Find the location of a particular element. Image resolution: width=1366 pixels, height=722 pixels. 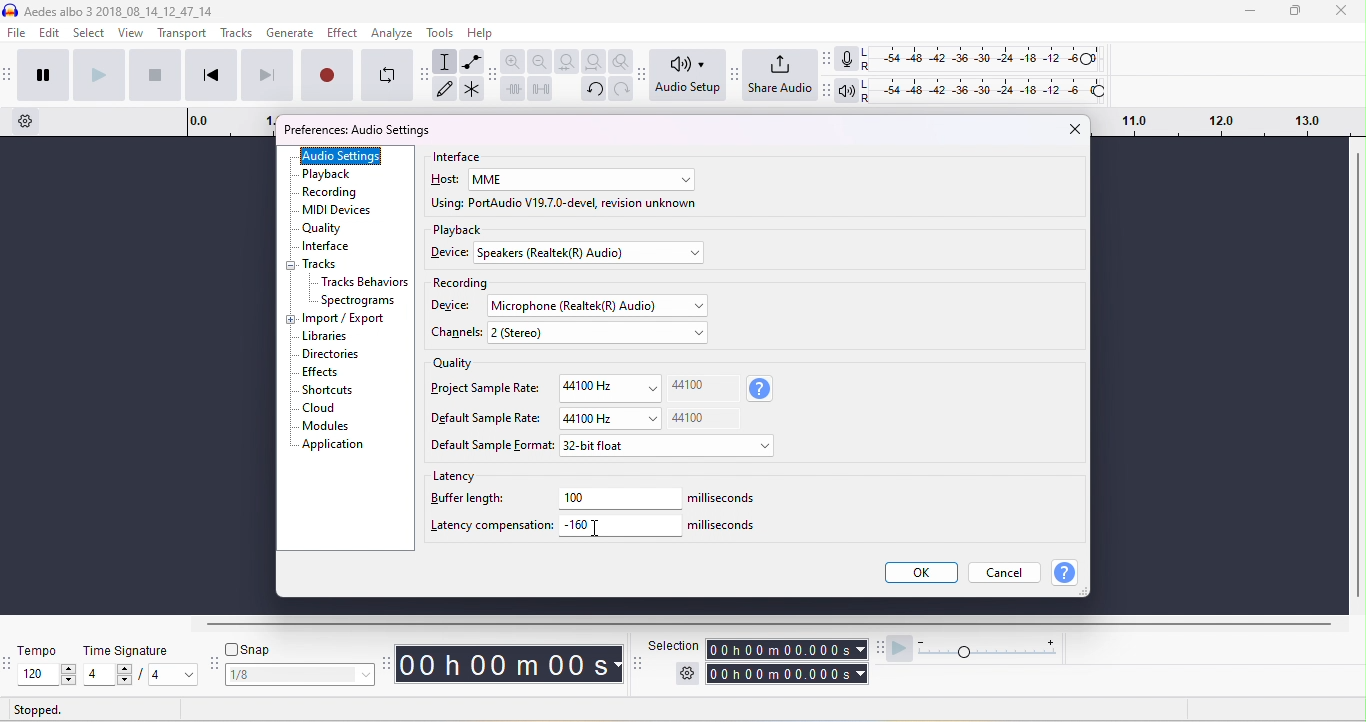

selection settings is located at coordinates (686, 673).